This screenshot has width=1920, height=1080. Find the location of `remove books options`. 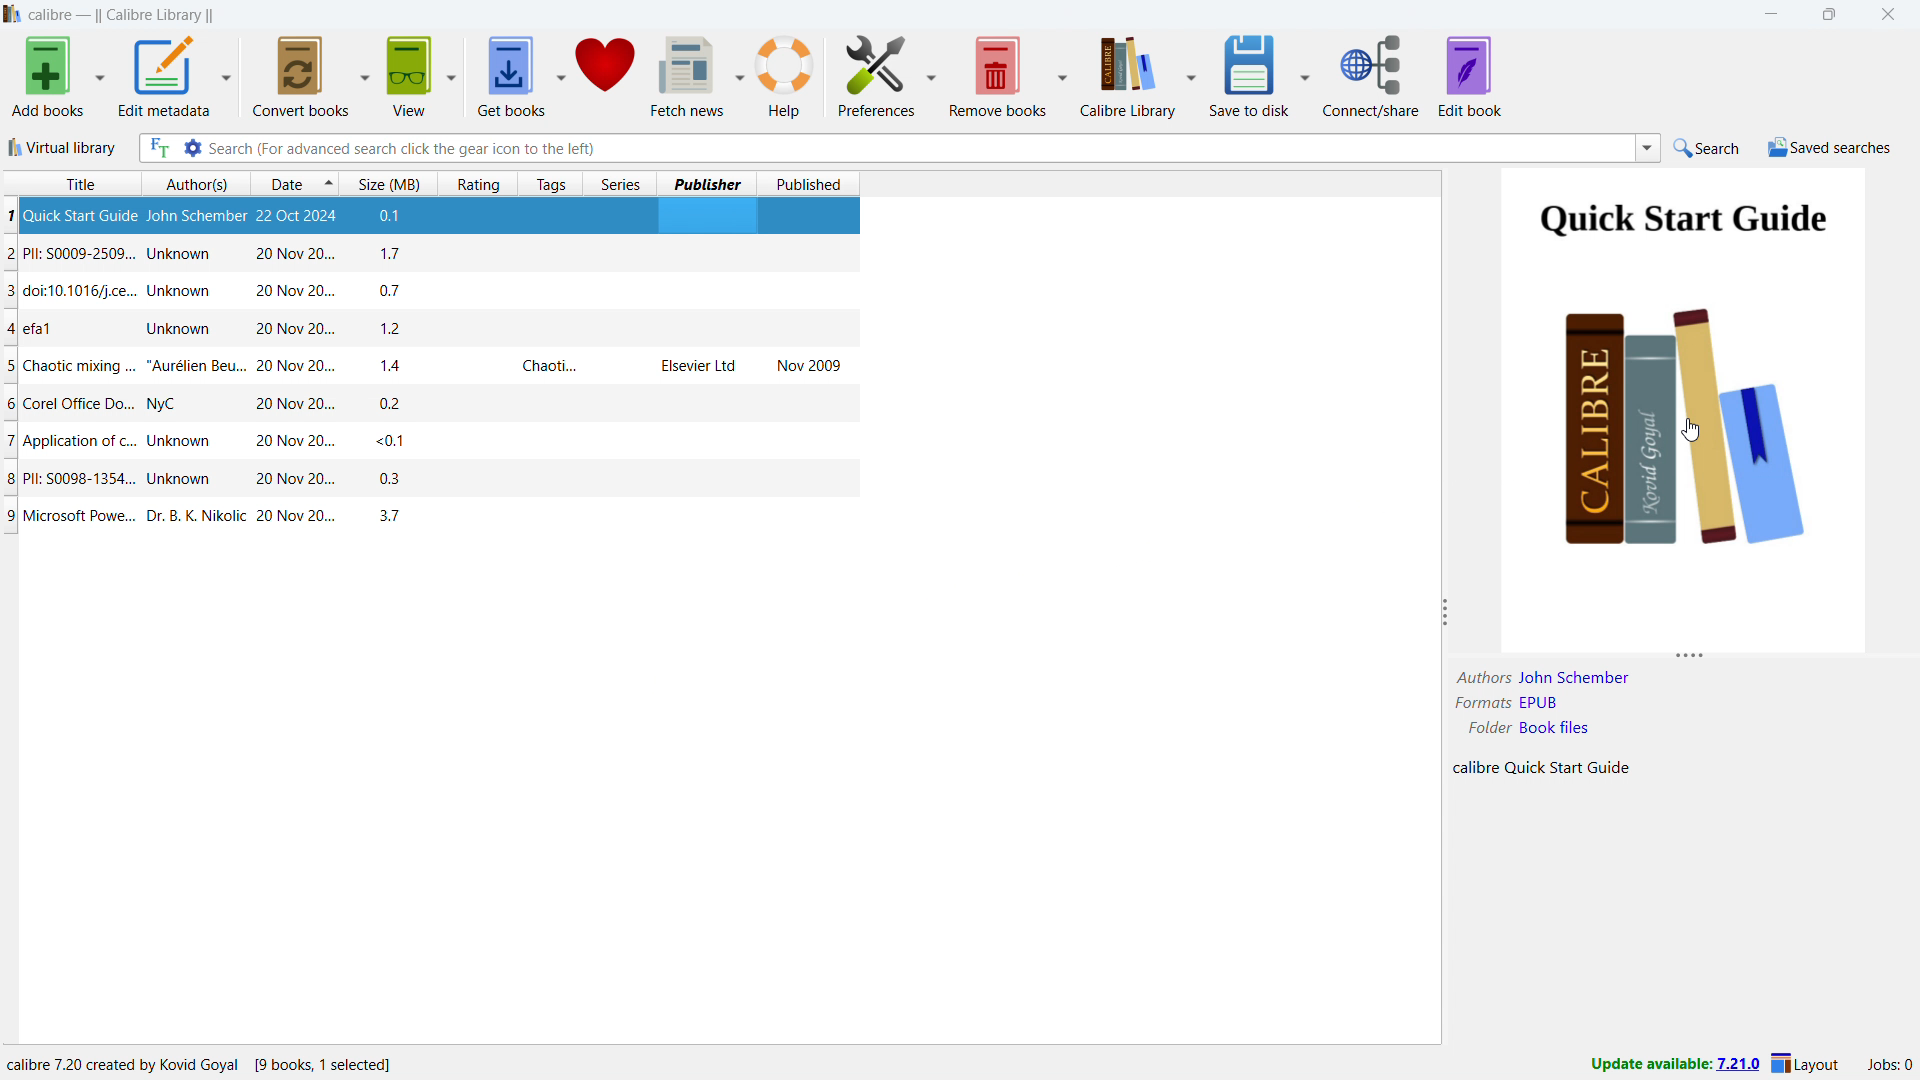

remove books options is located at coordinates (1064, 74).